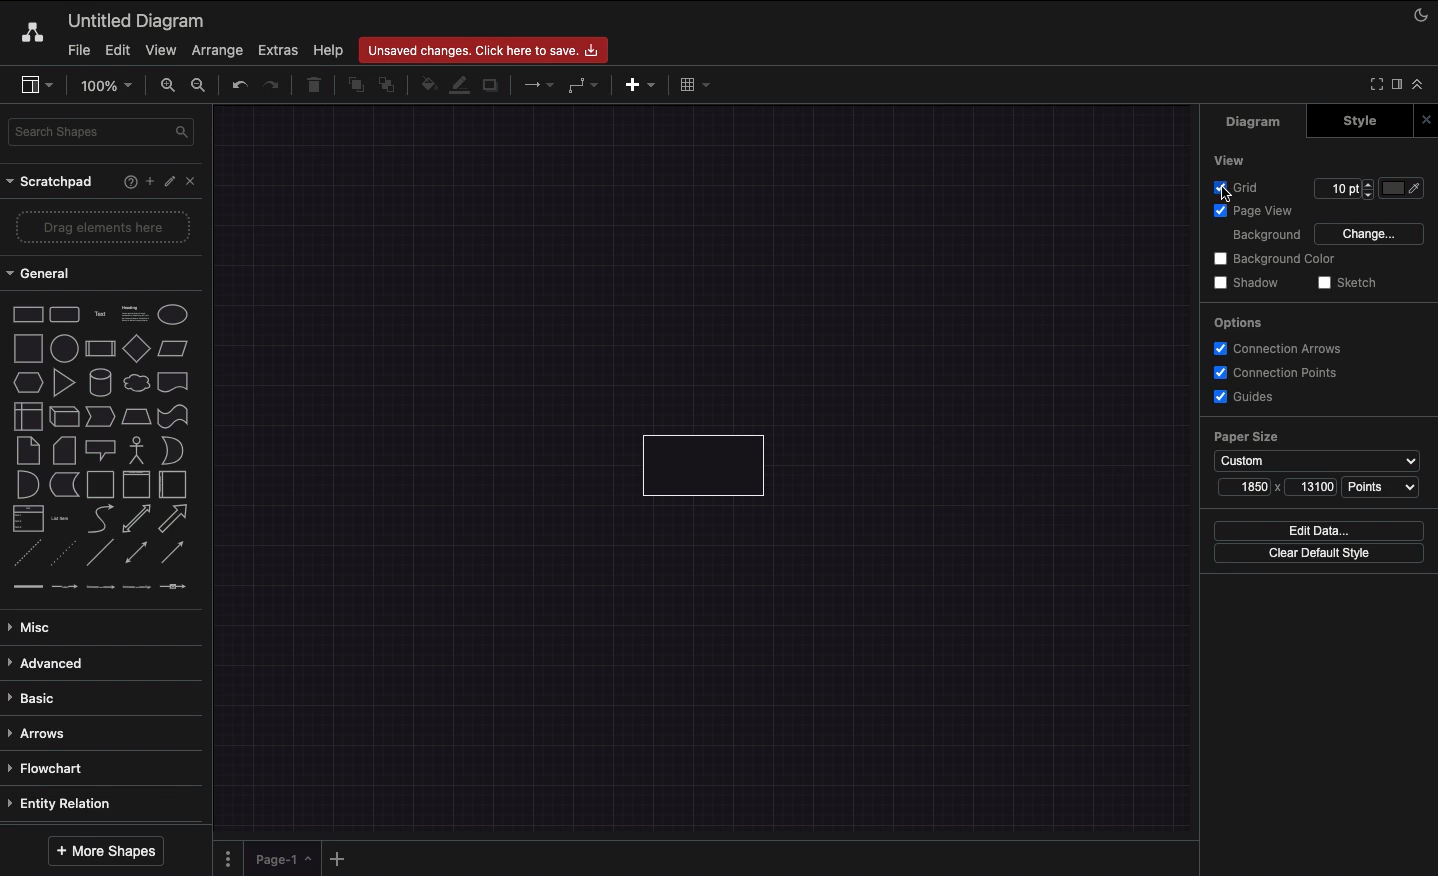 This screenshot has height=876, width=1438. Describe the element at coordinates (189, 180) in the screenshot. I see `Close` at that location.